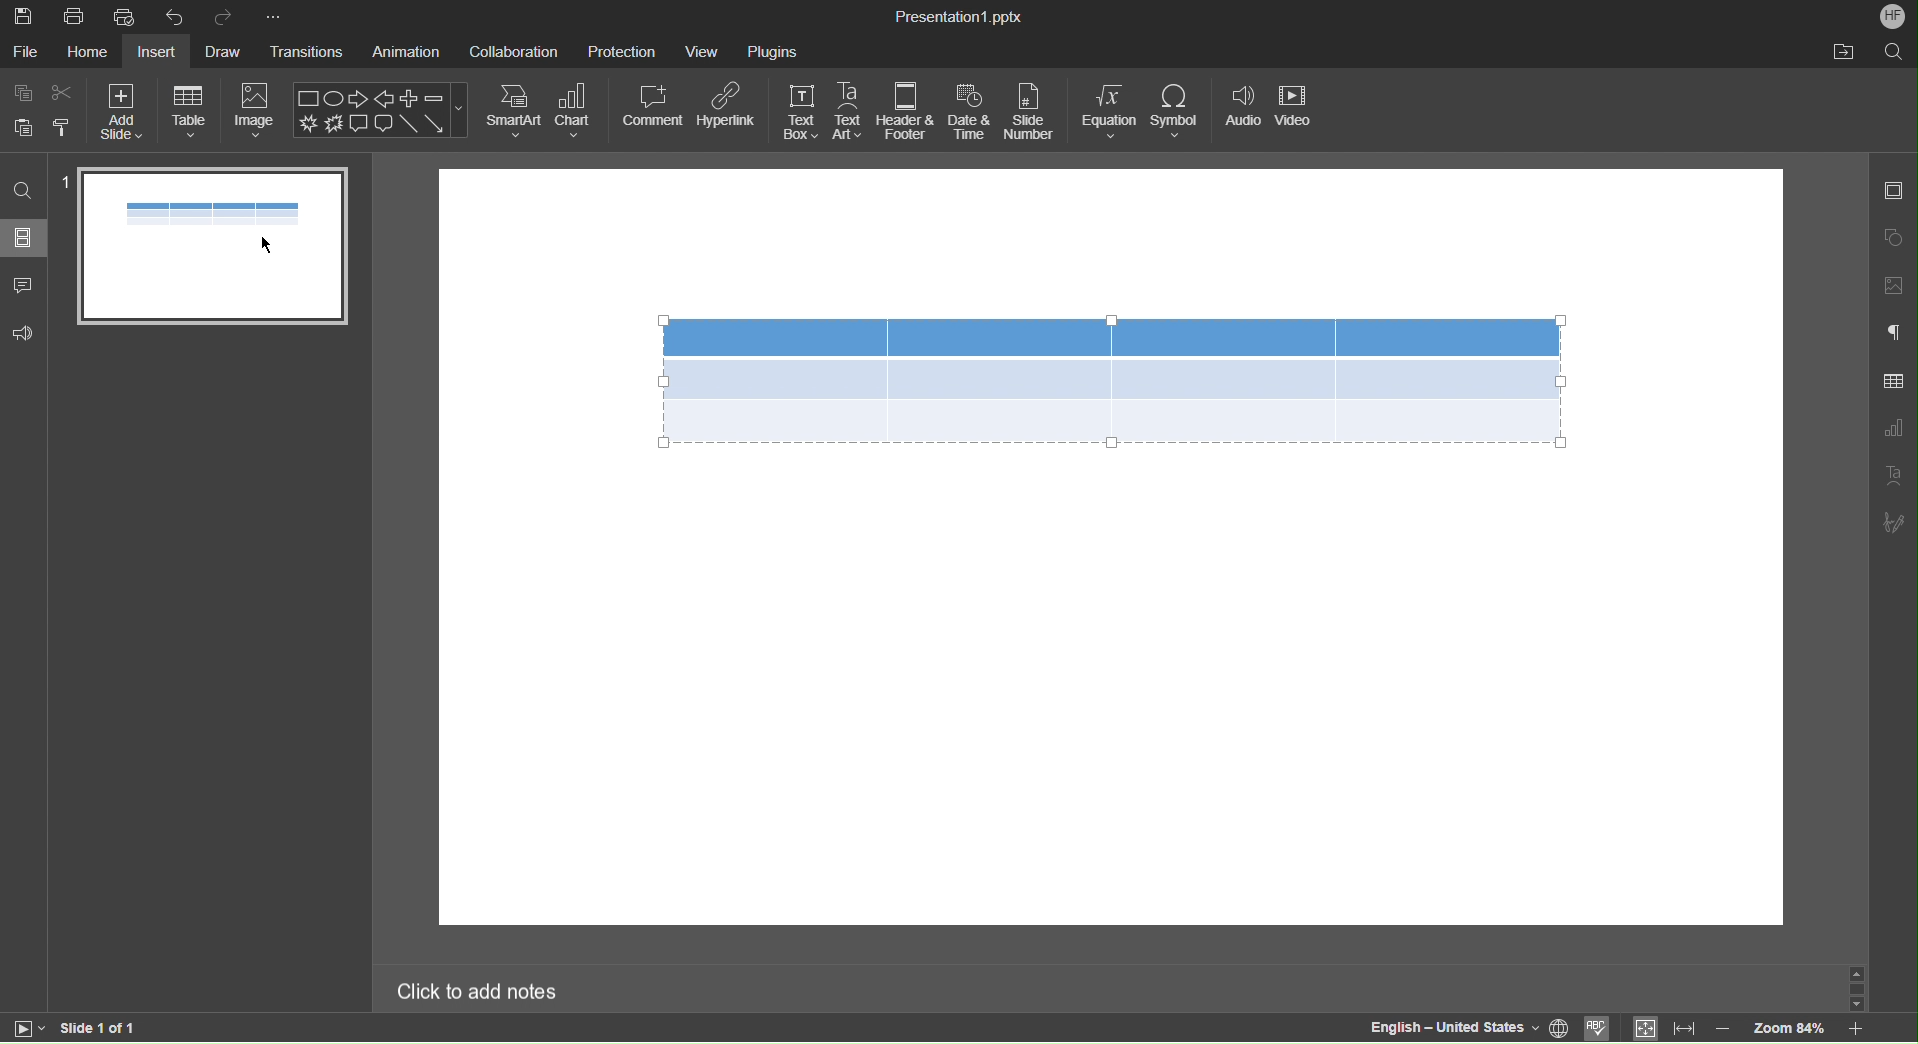 Image resolution: width=1918 pixels, height=1044 pixels. I want to click on View, so click(702, 51).